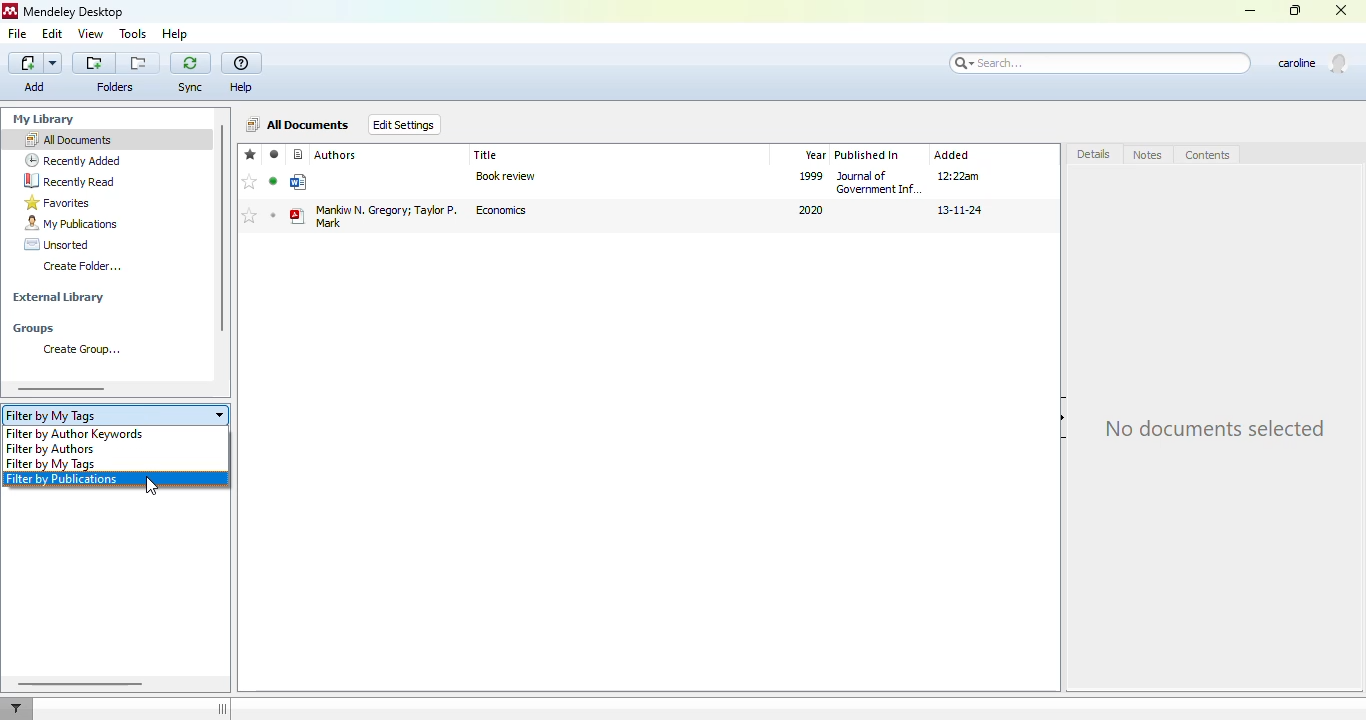 This screenshot has height=720, width=1366. Describe the element at coordinates (404, 125) in the screenshot. I see `edit settings` at that location.